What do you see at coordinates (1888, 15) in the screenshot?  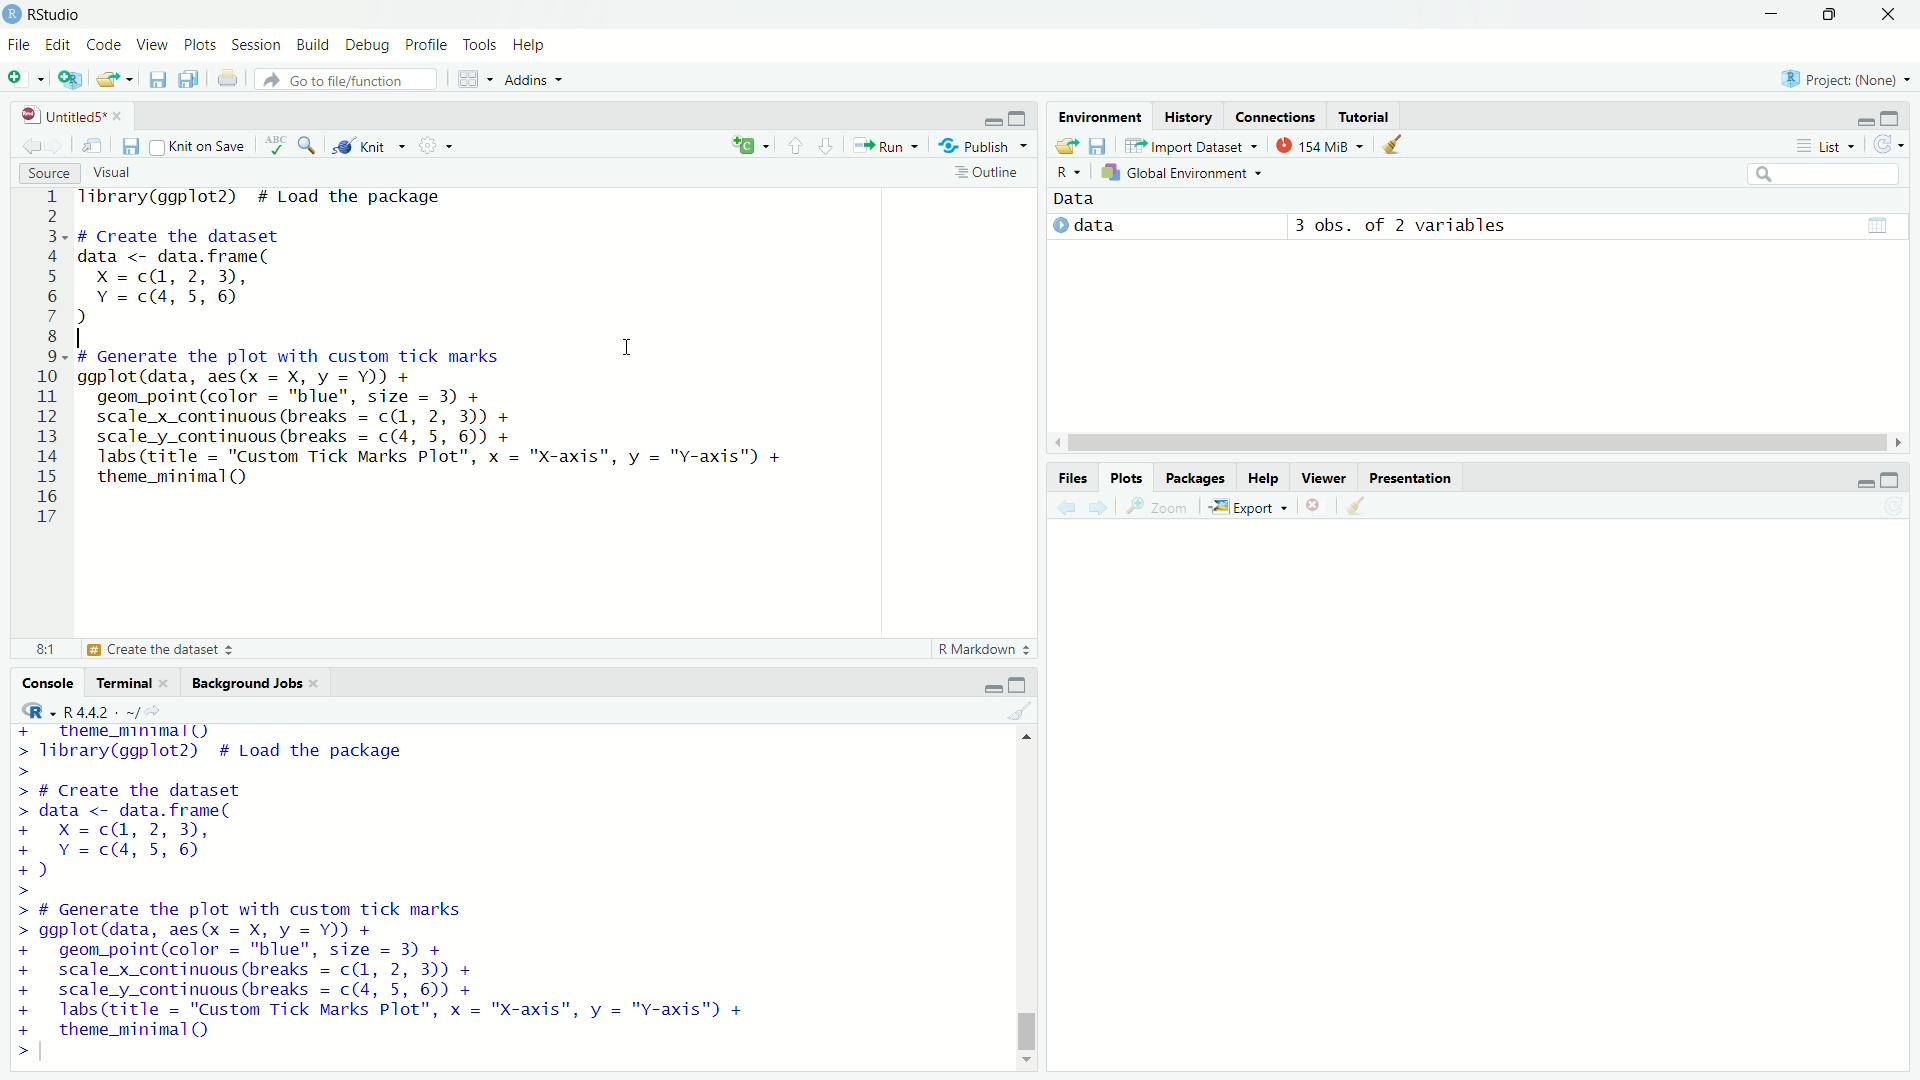 I see `close` at bounding box center [1888, 15].